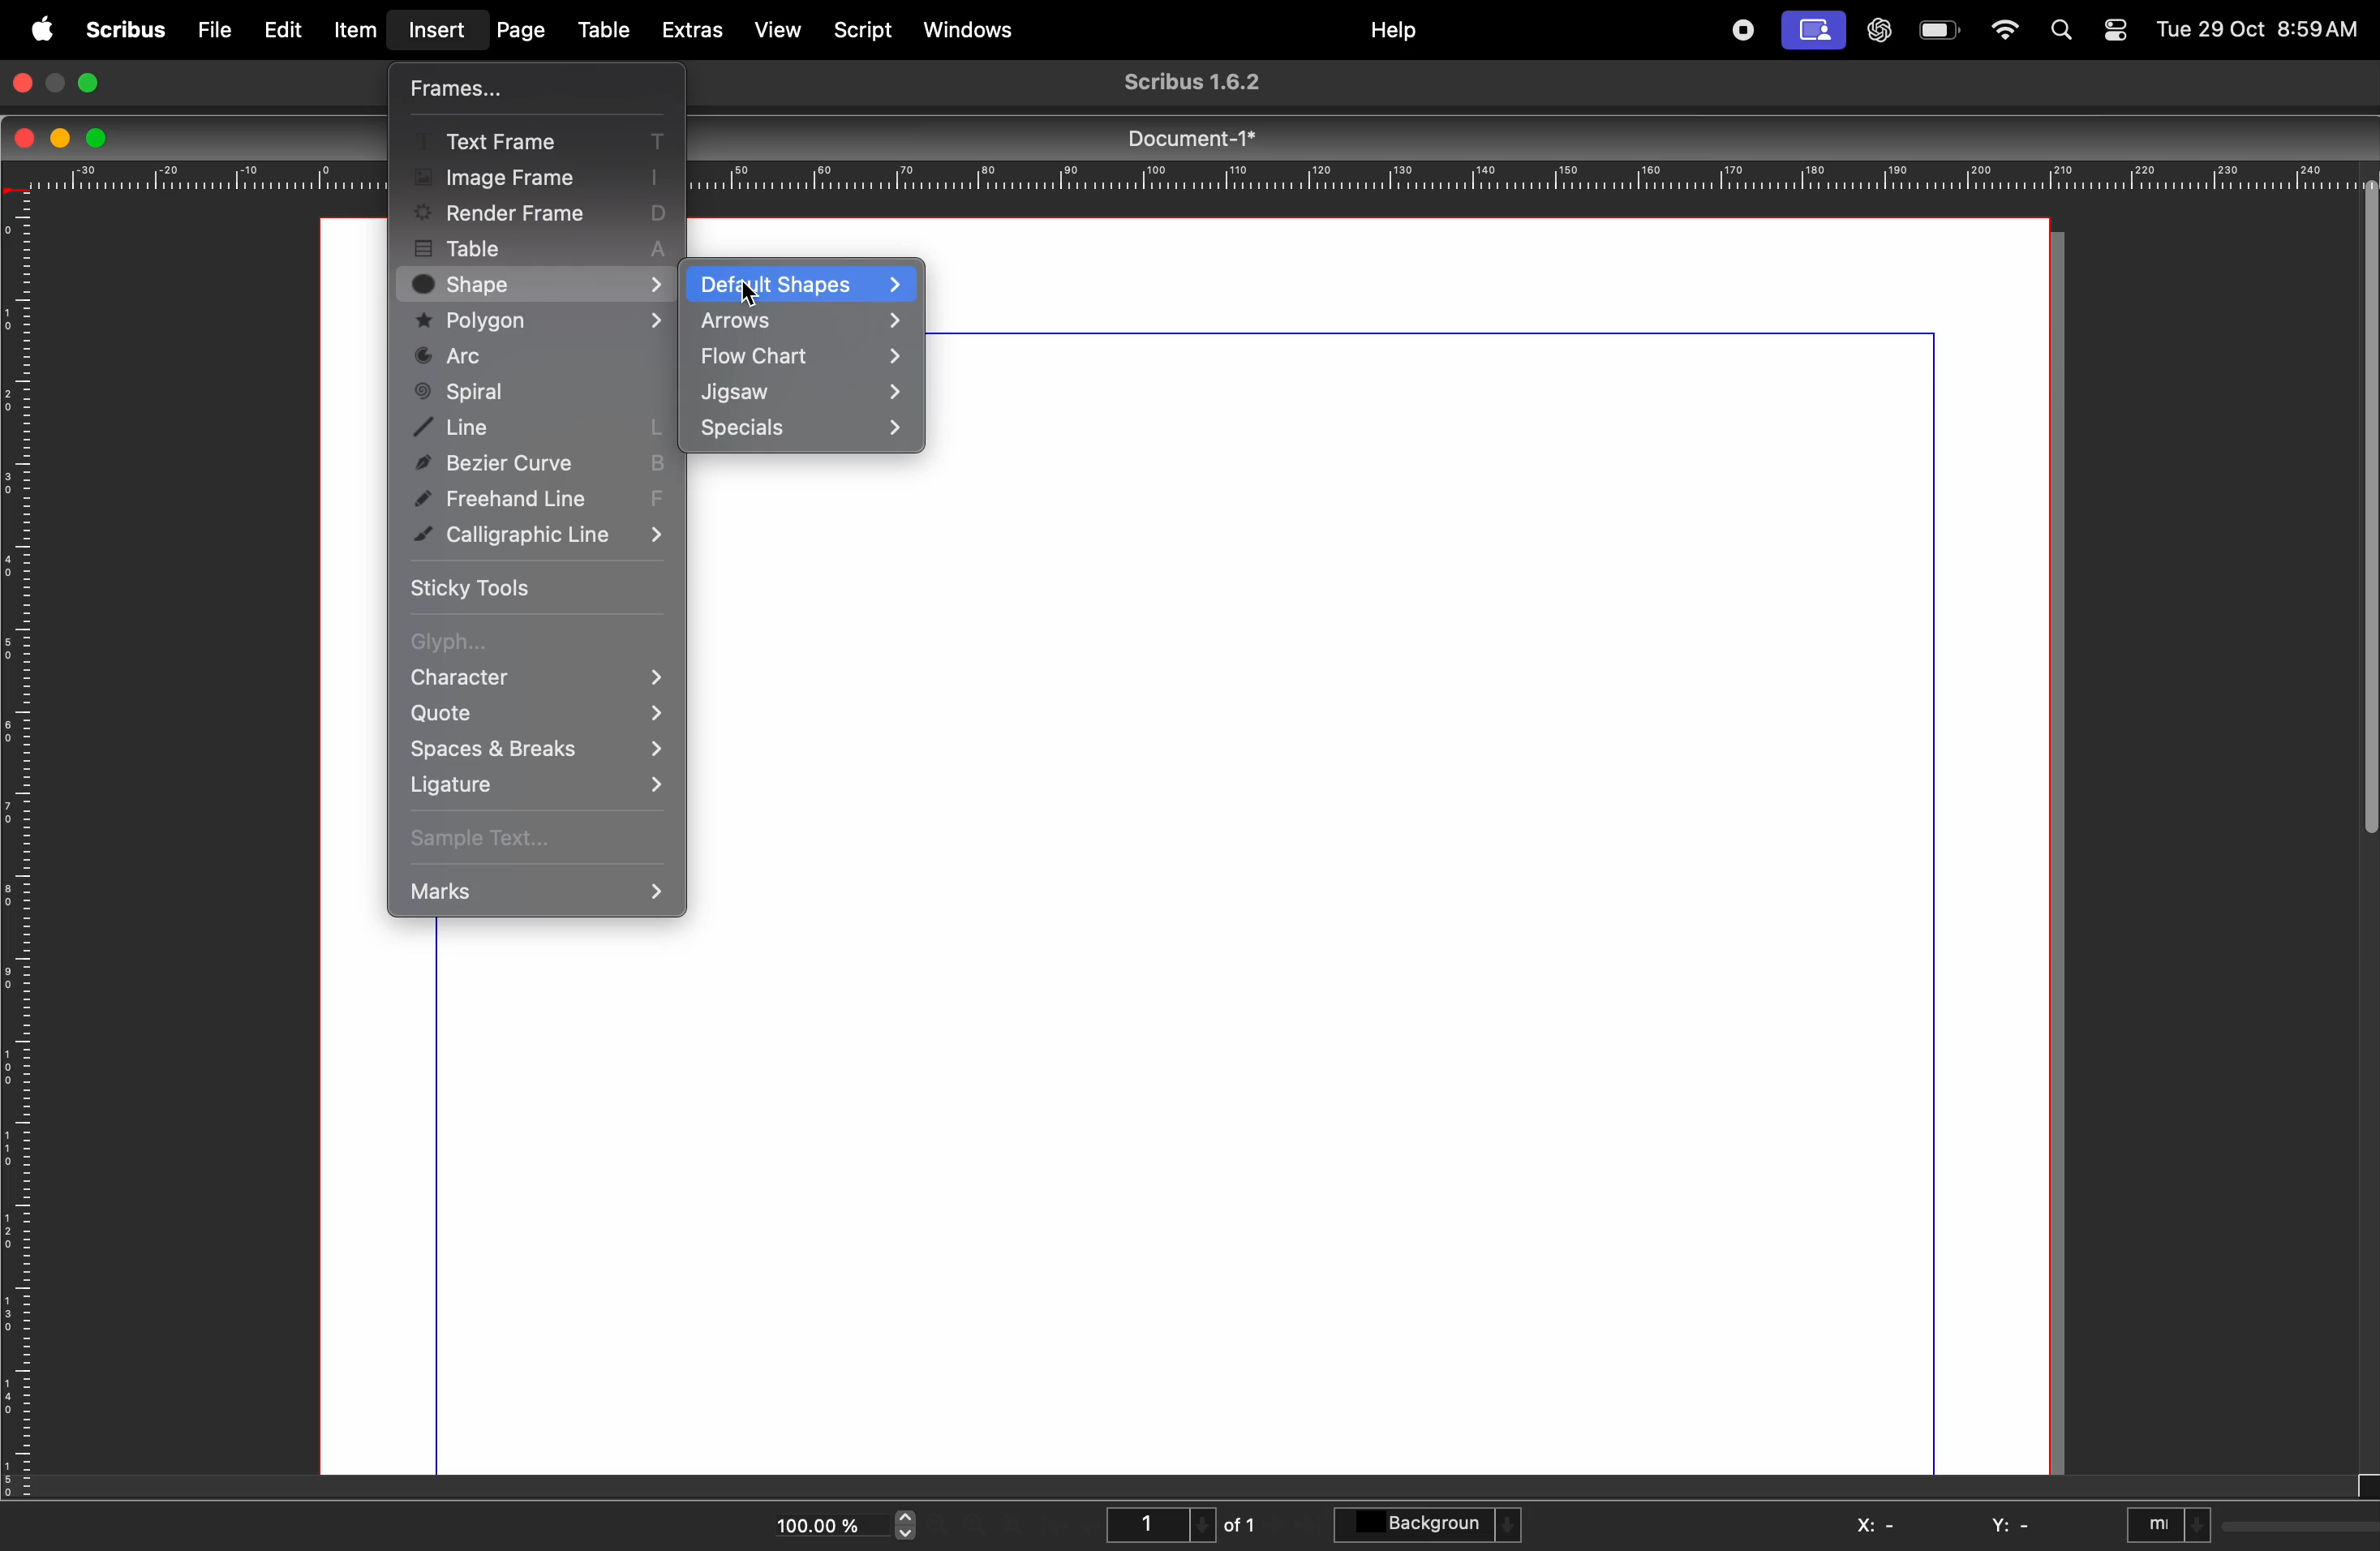 The width and height of the screenshot is (2380, 1551). I want to click on line   L, so click(540, 428).